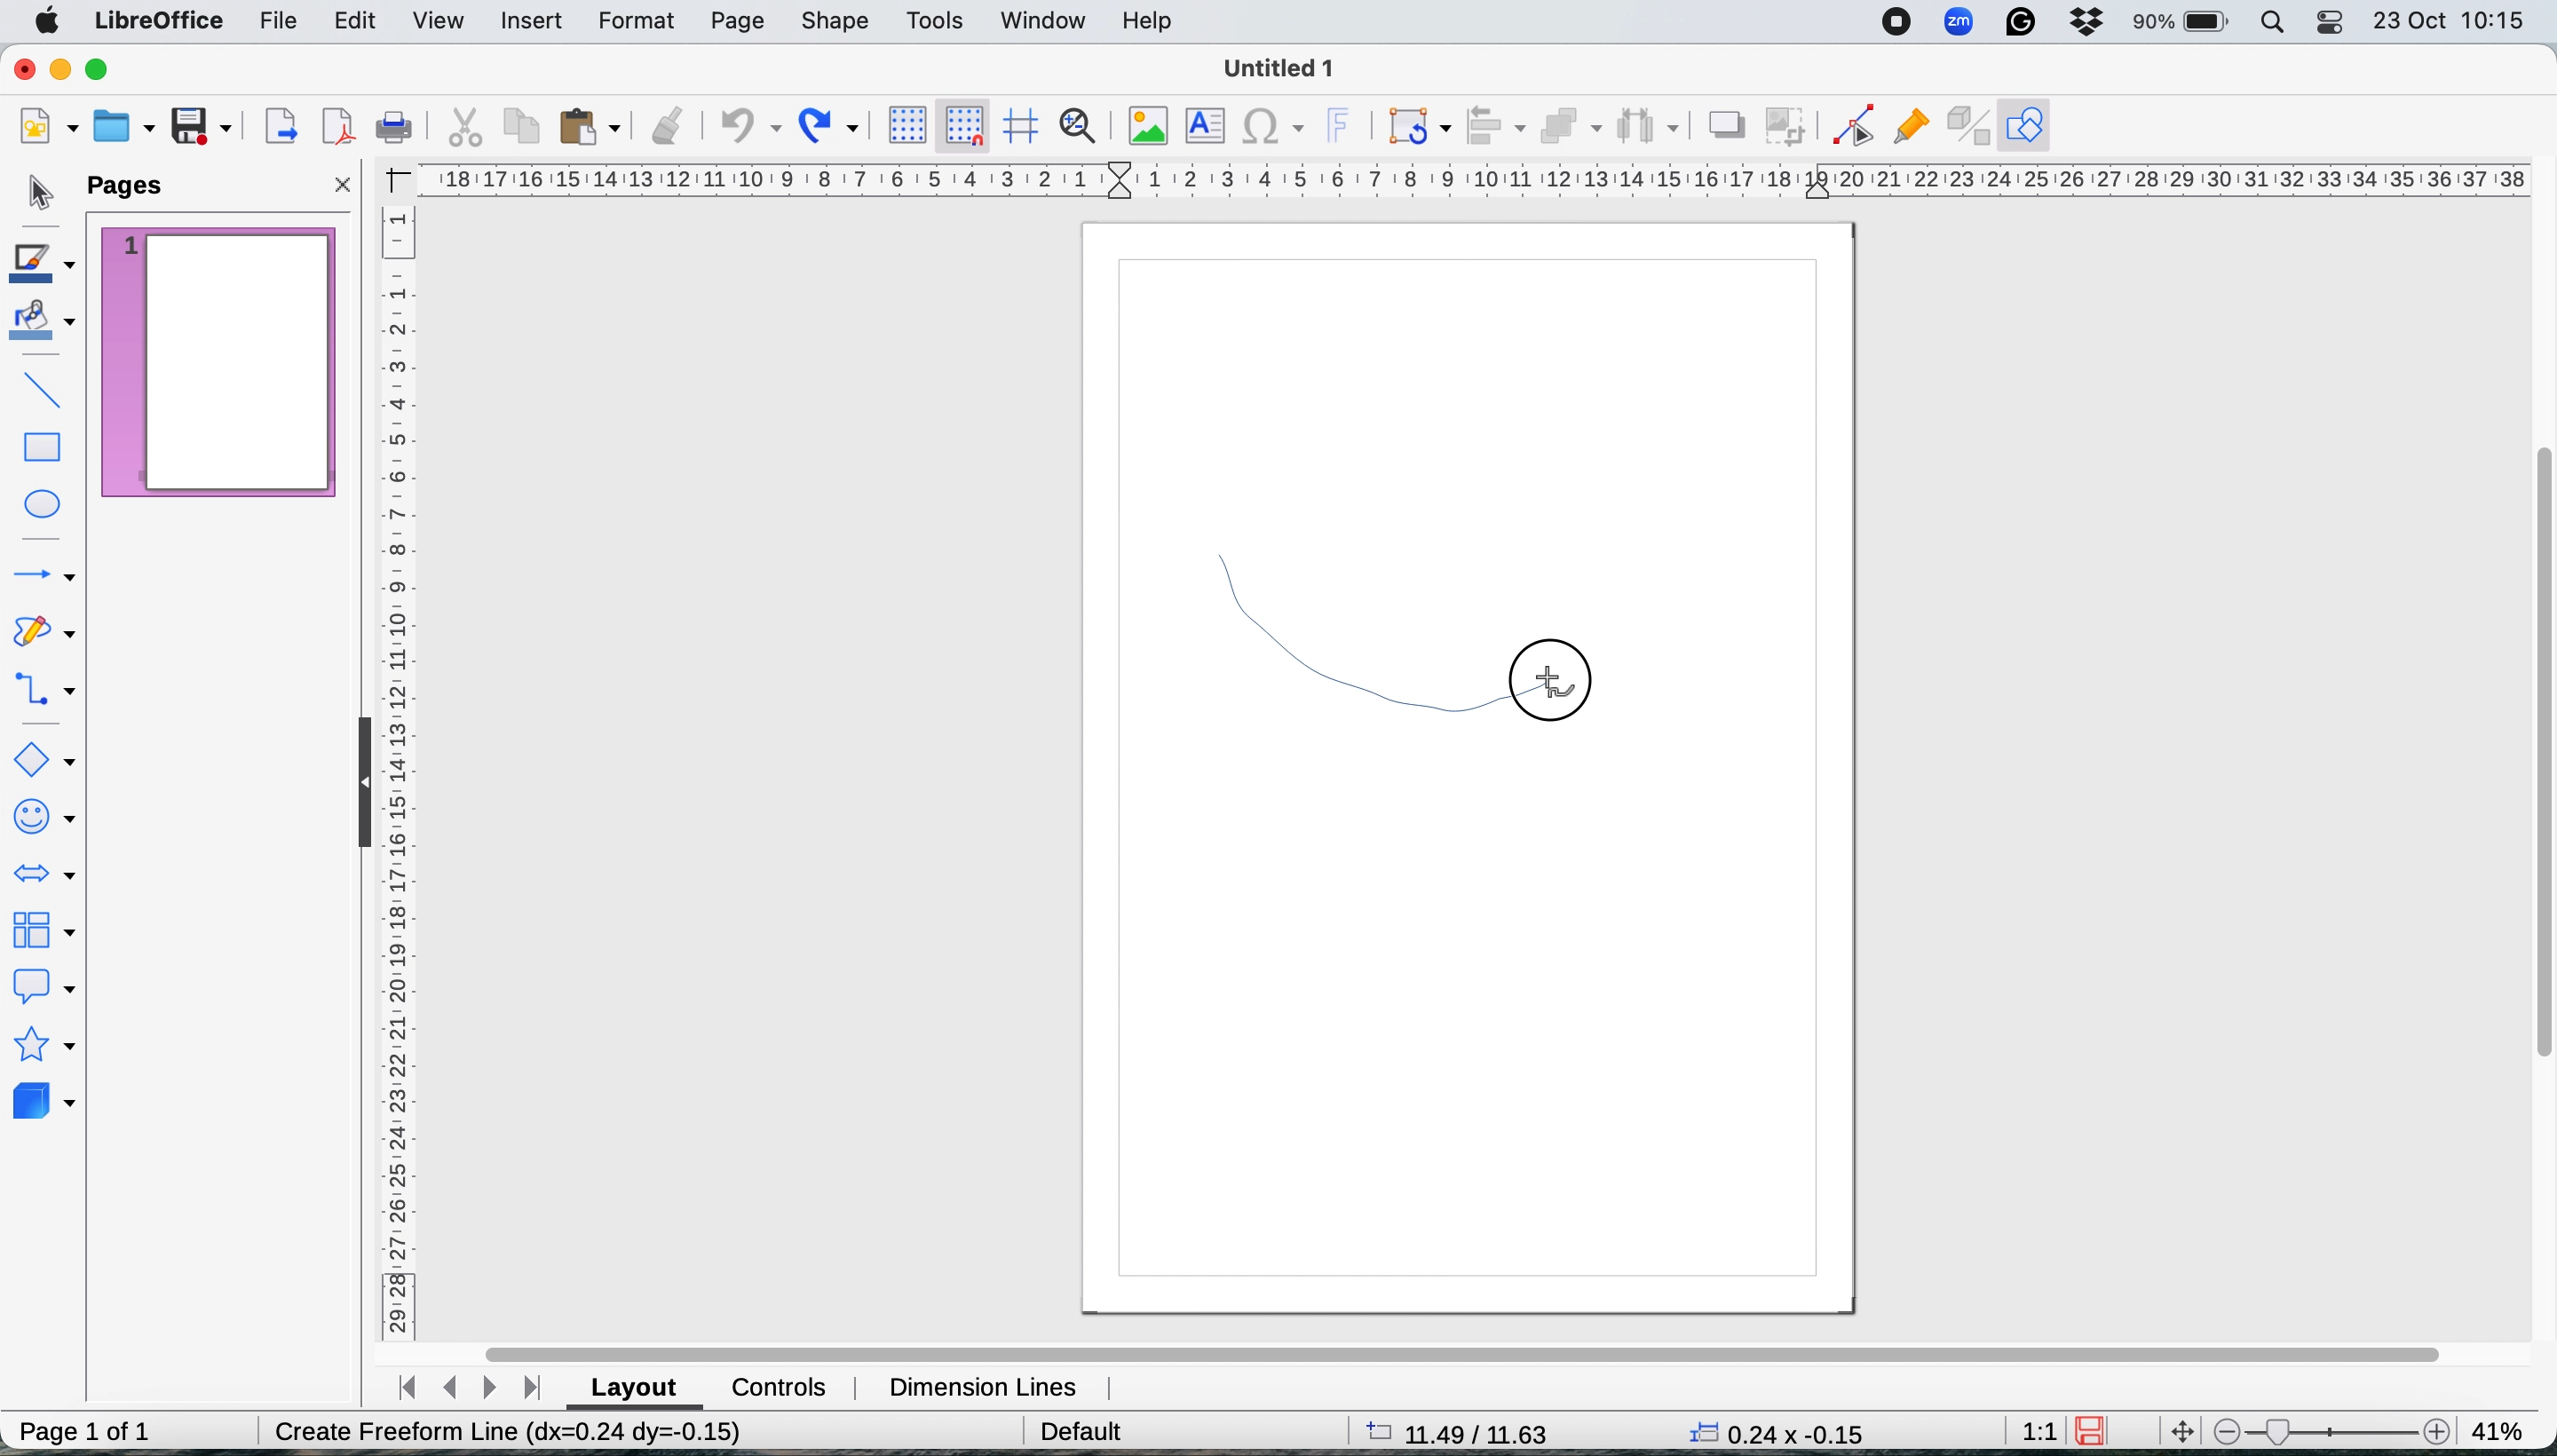 The height and width of the screenshot is (1456, 2557). What do you see at coordinates (1570, 128) in the screenshot?
I see `arrange` at bounding box center [1570, 128].